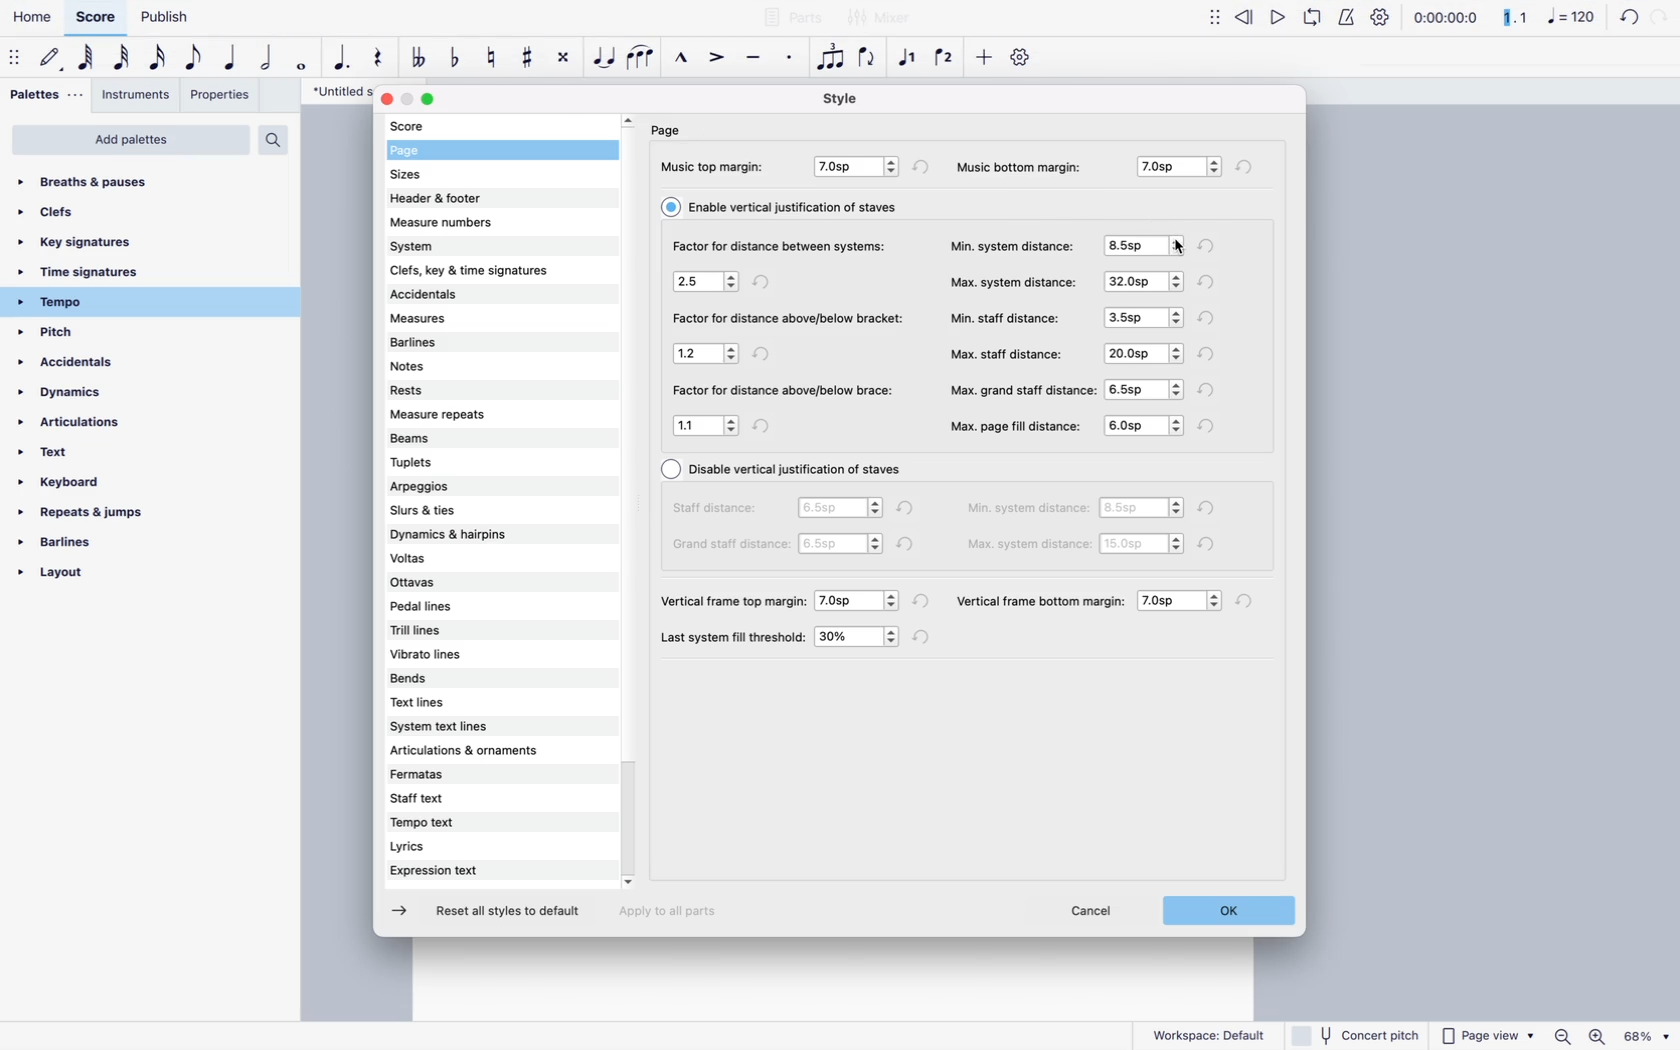  I want to click on vertical frame top margin, so click(735, 599).